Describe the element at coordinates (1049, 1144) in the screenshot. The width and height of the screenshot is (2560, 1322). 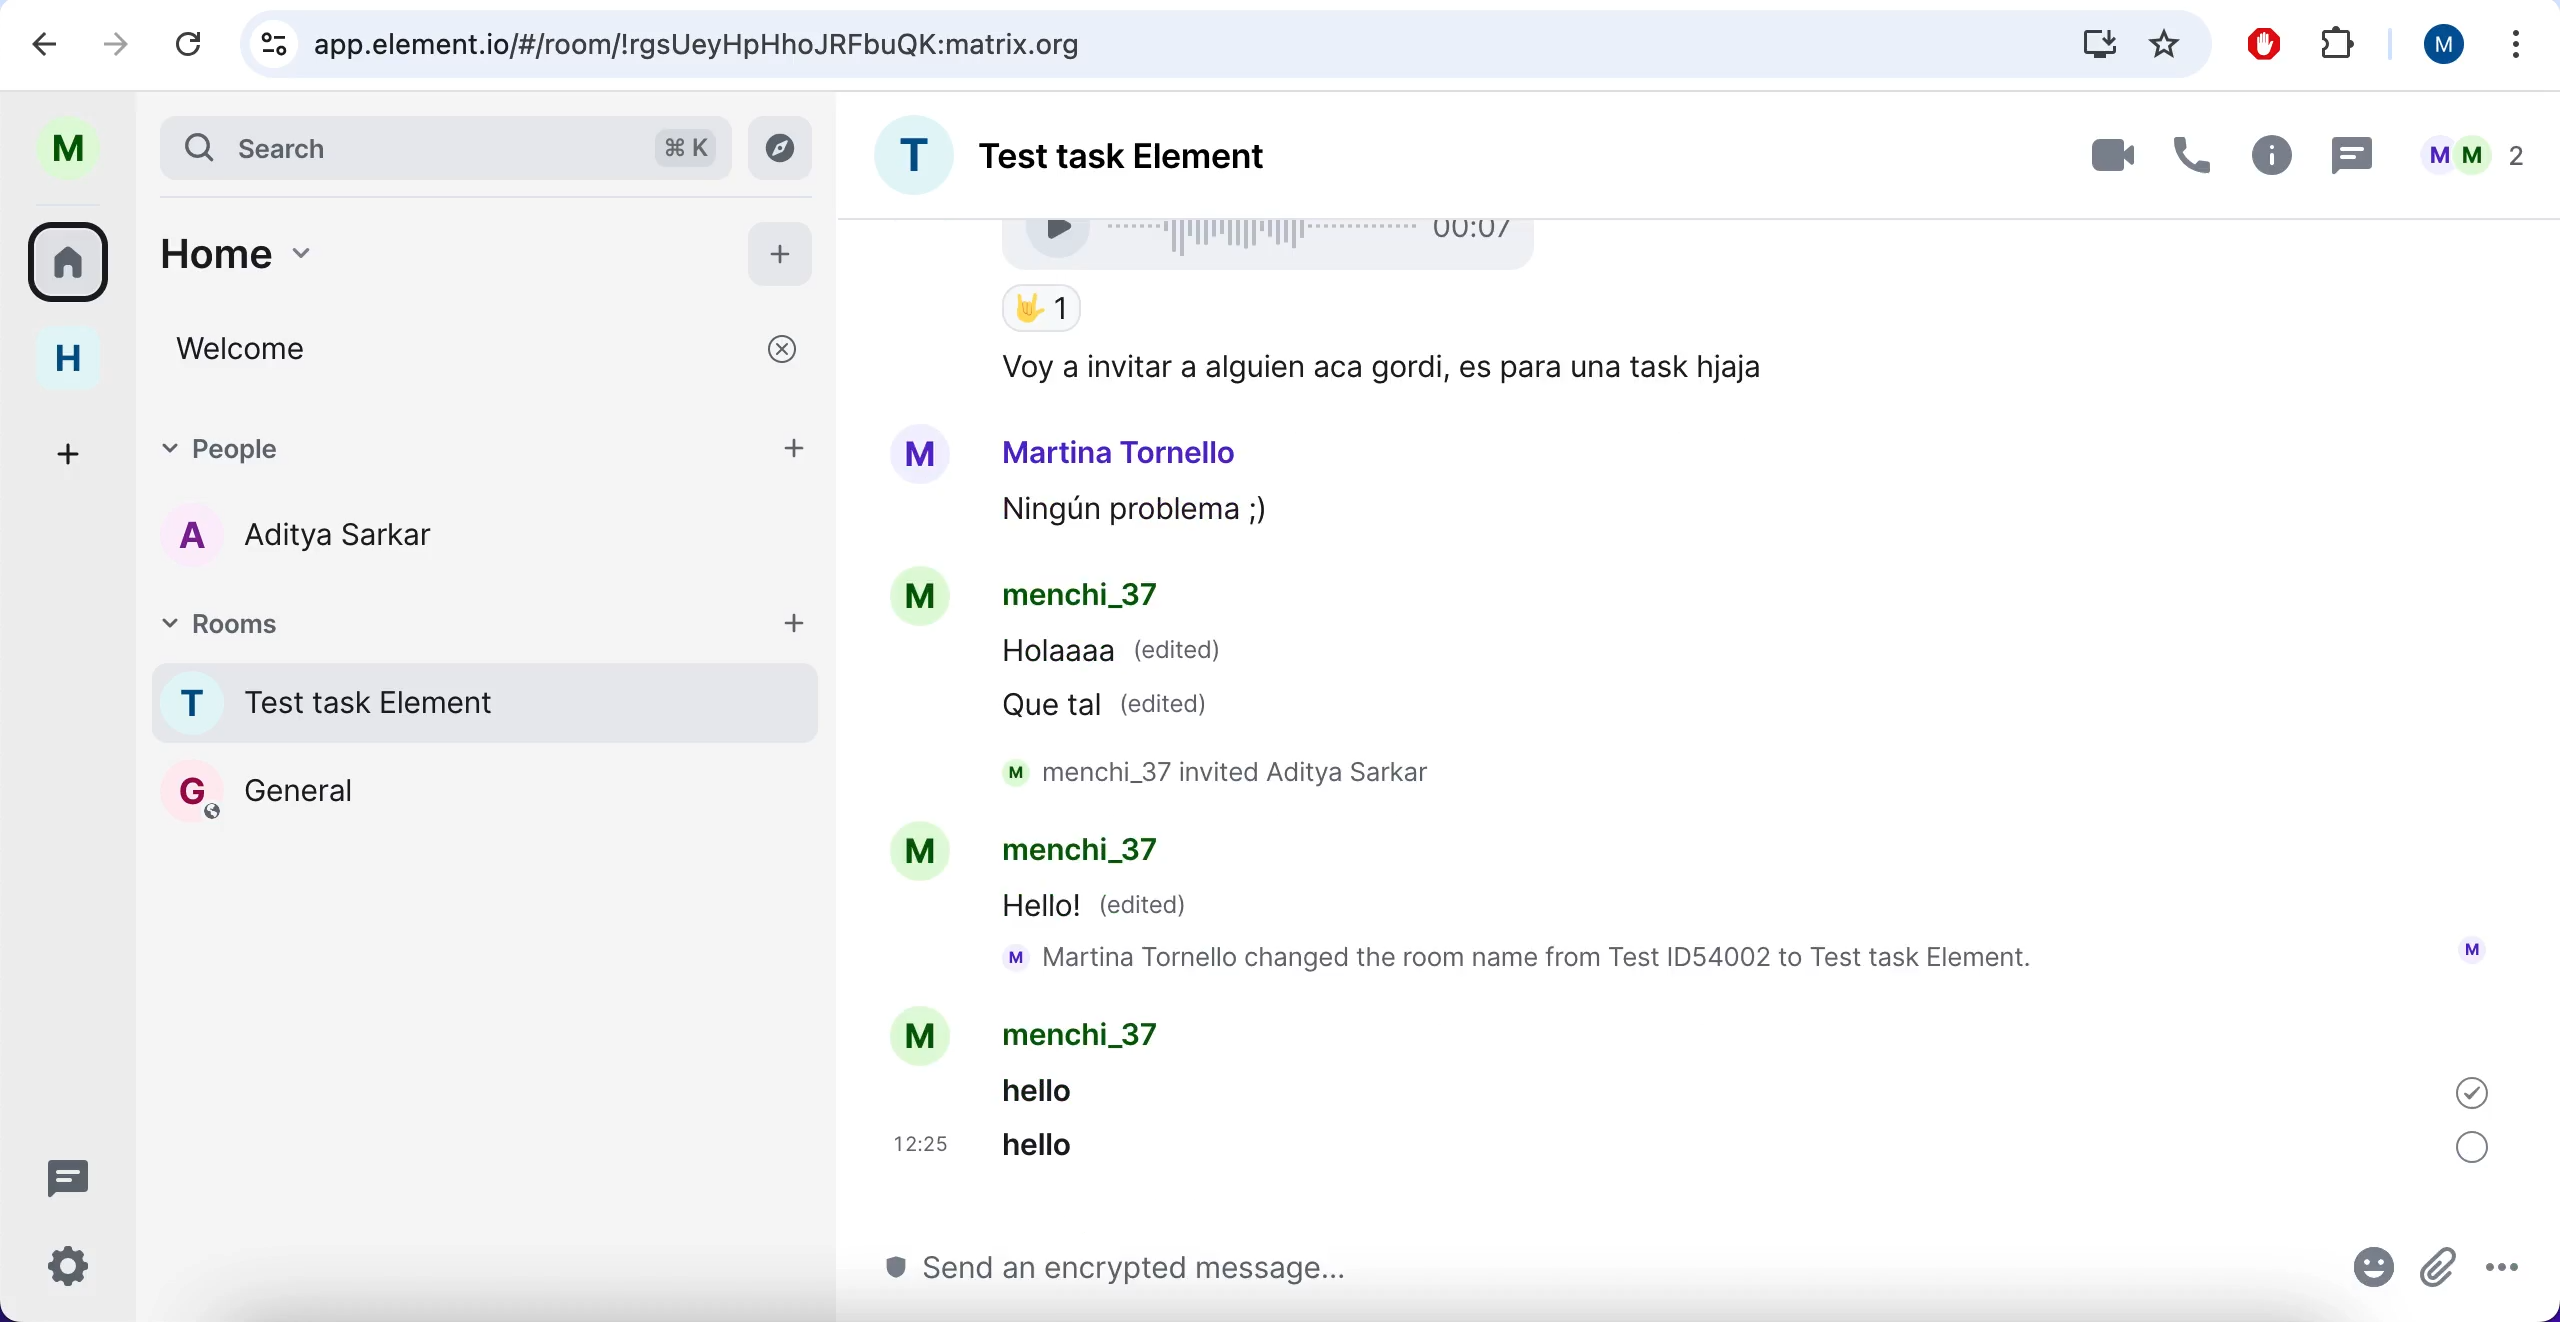
I see `hello` at that location.